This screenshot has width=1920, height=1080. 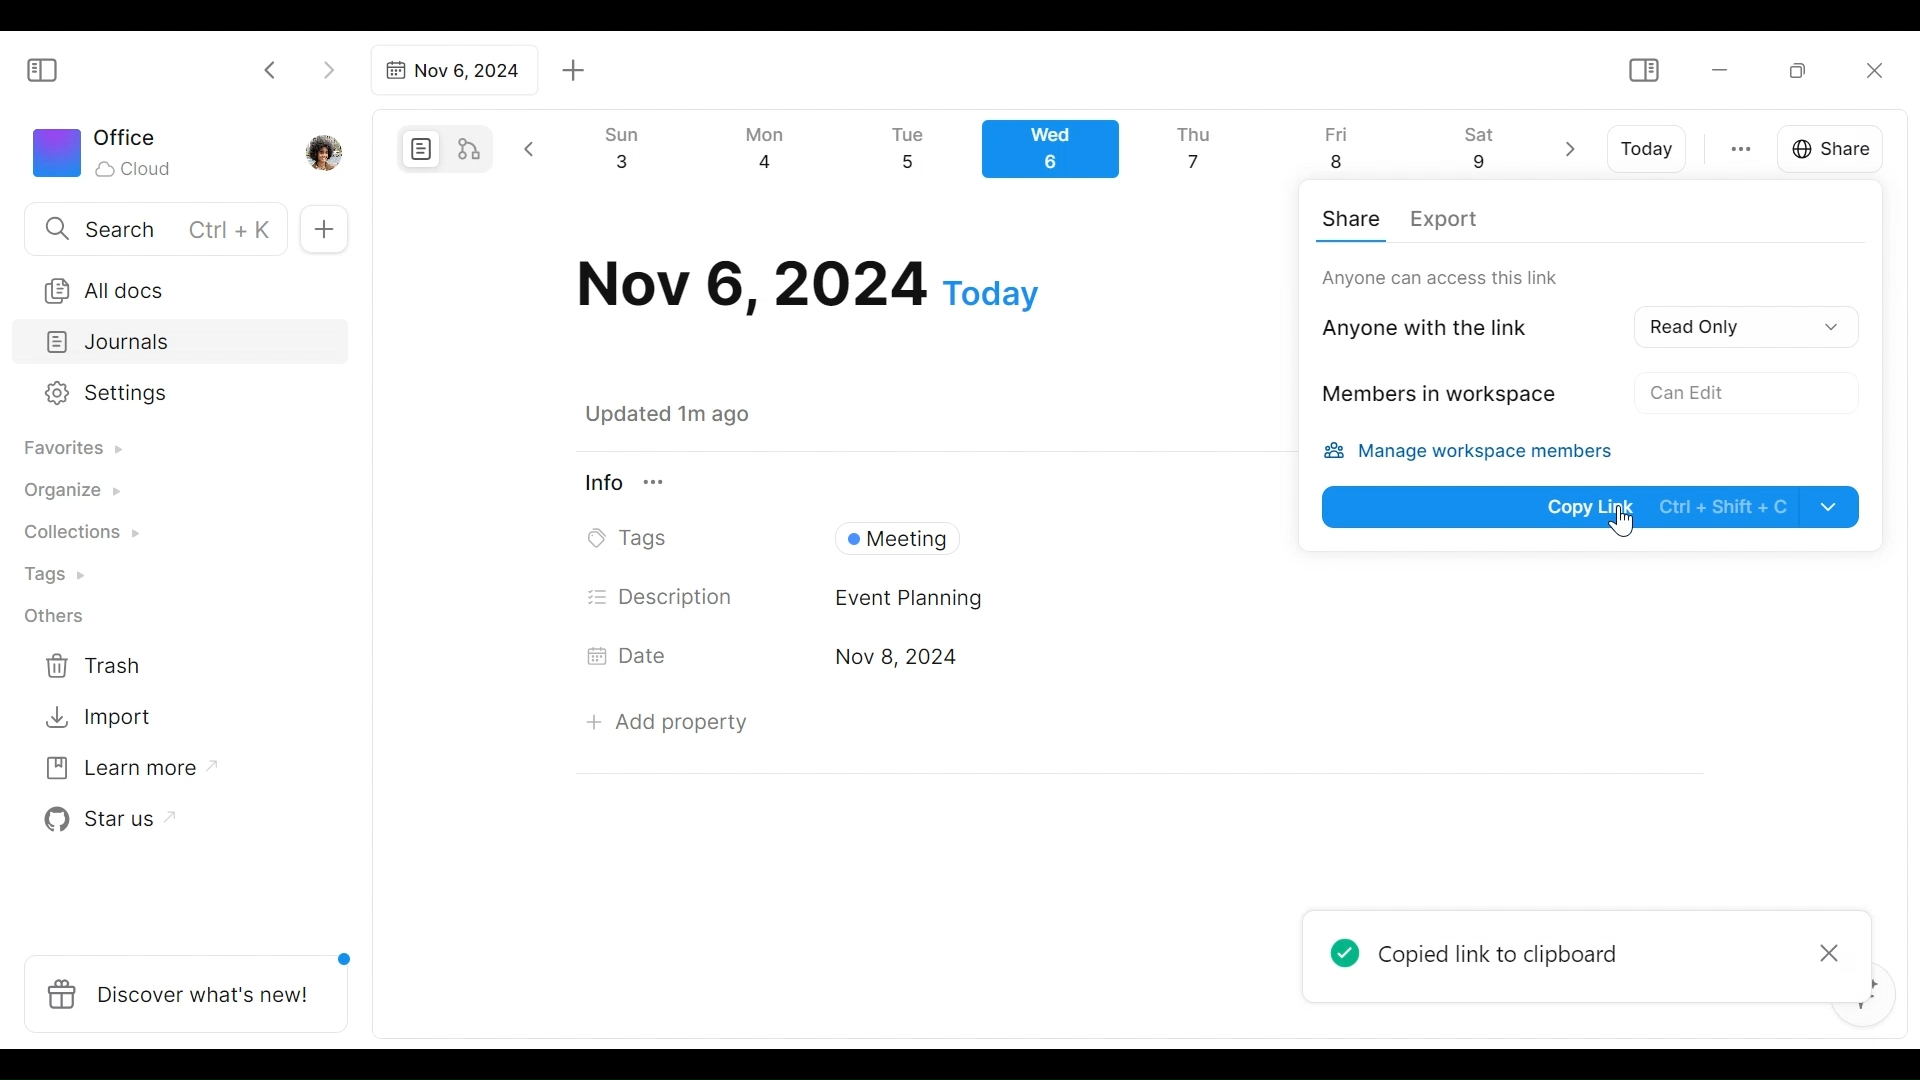 I want to click on Date, so click(x=634, y=655).